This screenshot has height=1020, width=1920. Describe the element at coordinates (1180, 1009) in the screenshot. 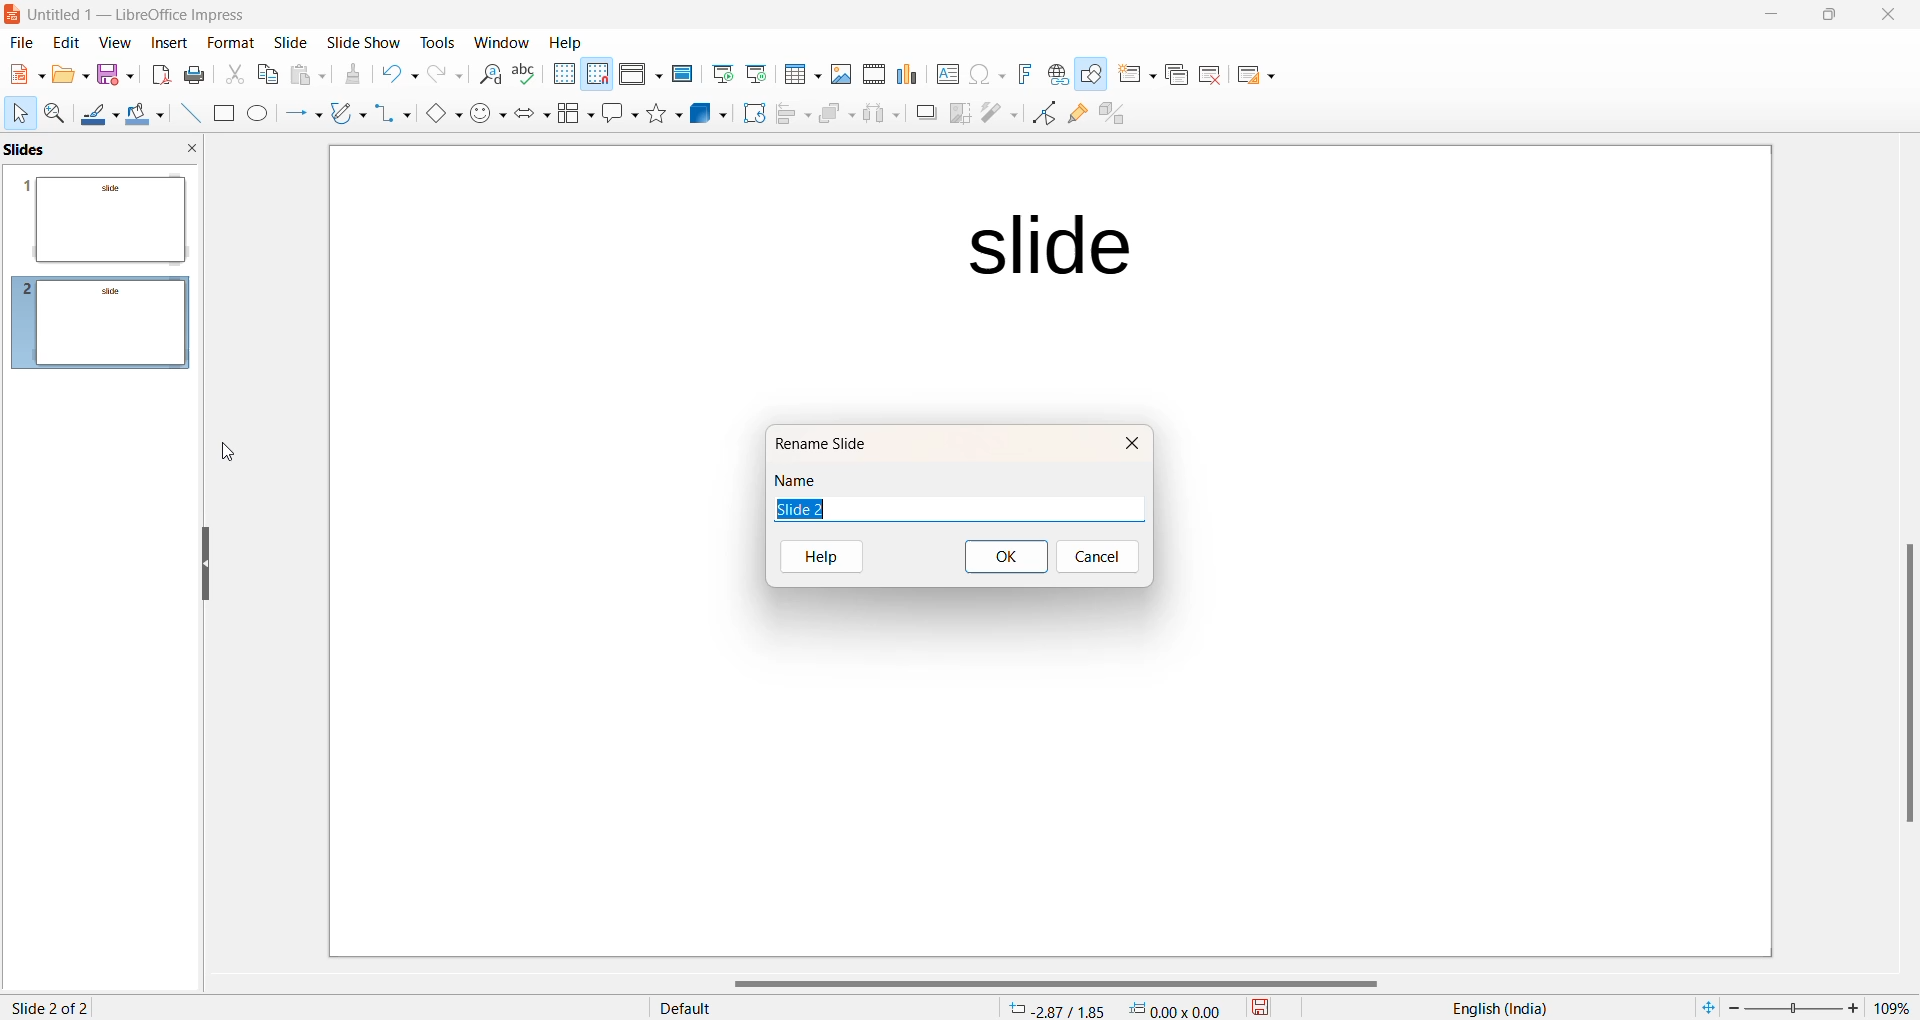

I see `dimension 0.00*0.00` at that location.